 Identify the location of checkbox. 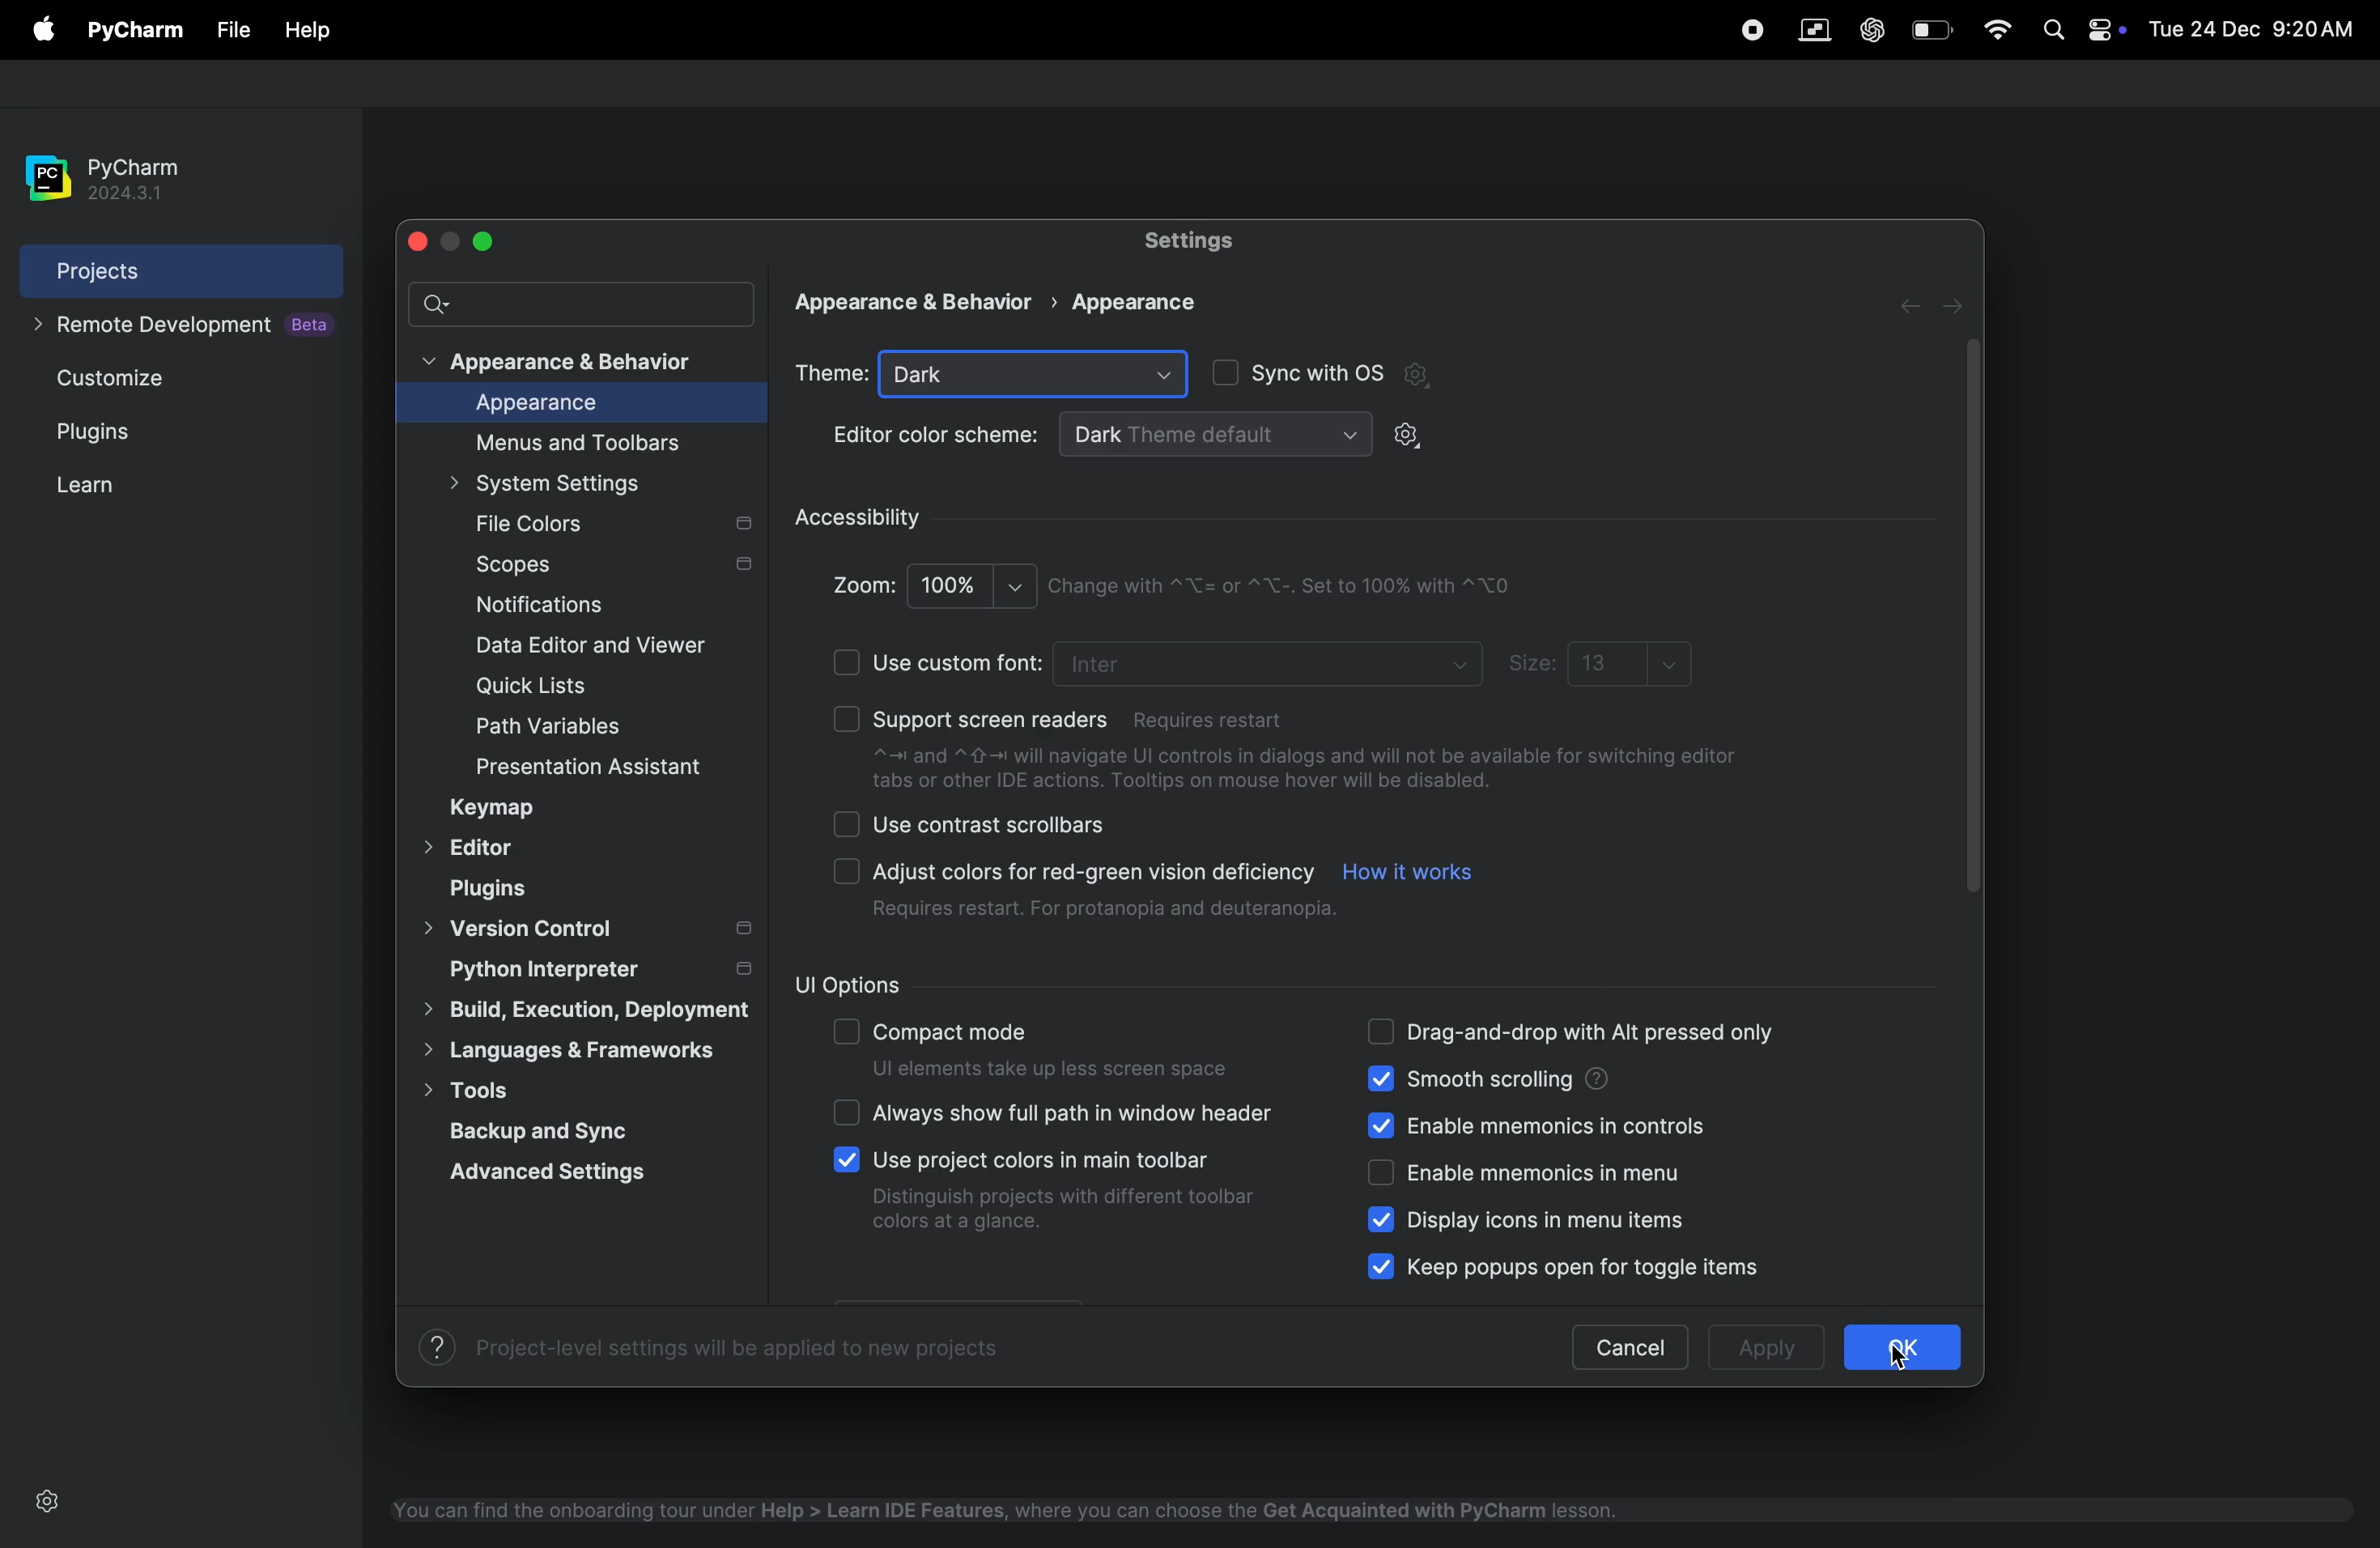
(847, 825).